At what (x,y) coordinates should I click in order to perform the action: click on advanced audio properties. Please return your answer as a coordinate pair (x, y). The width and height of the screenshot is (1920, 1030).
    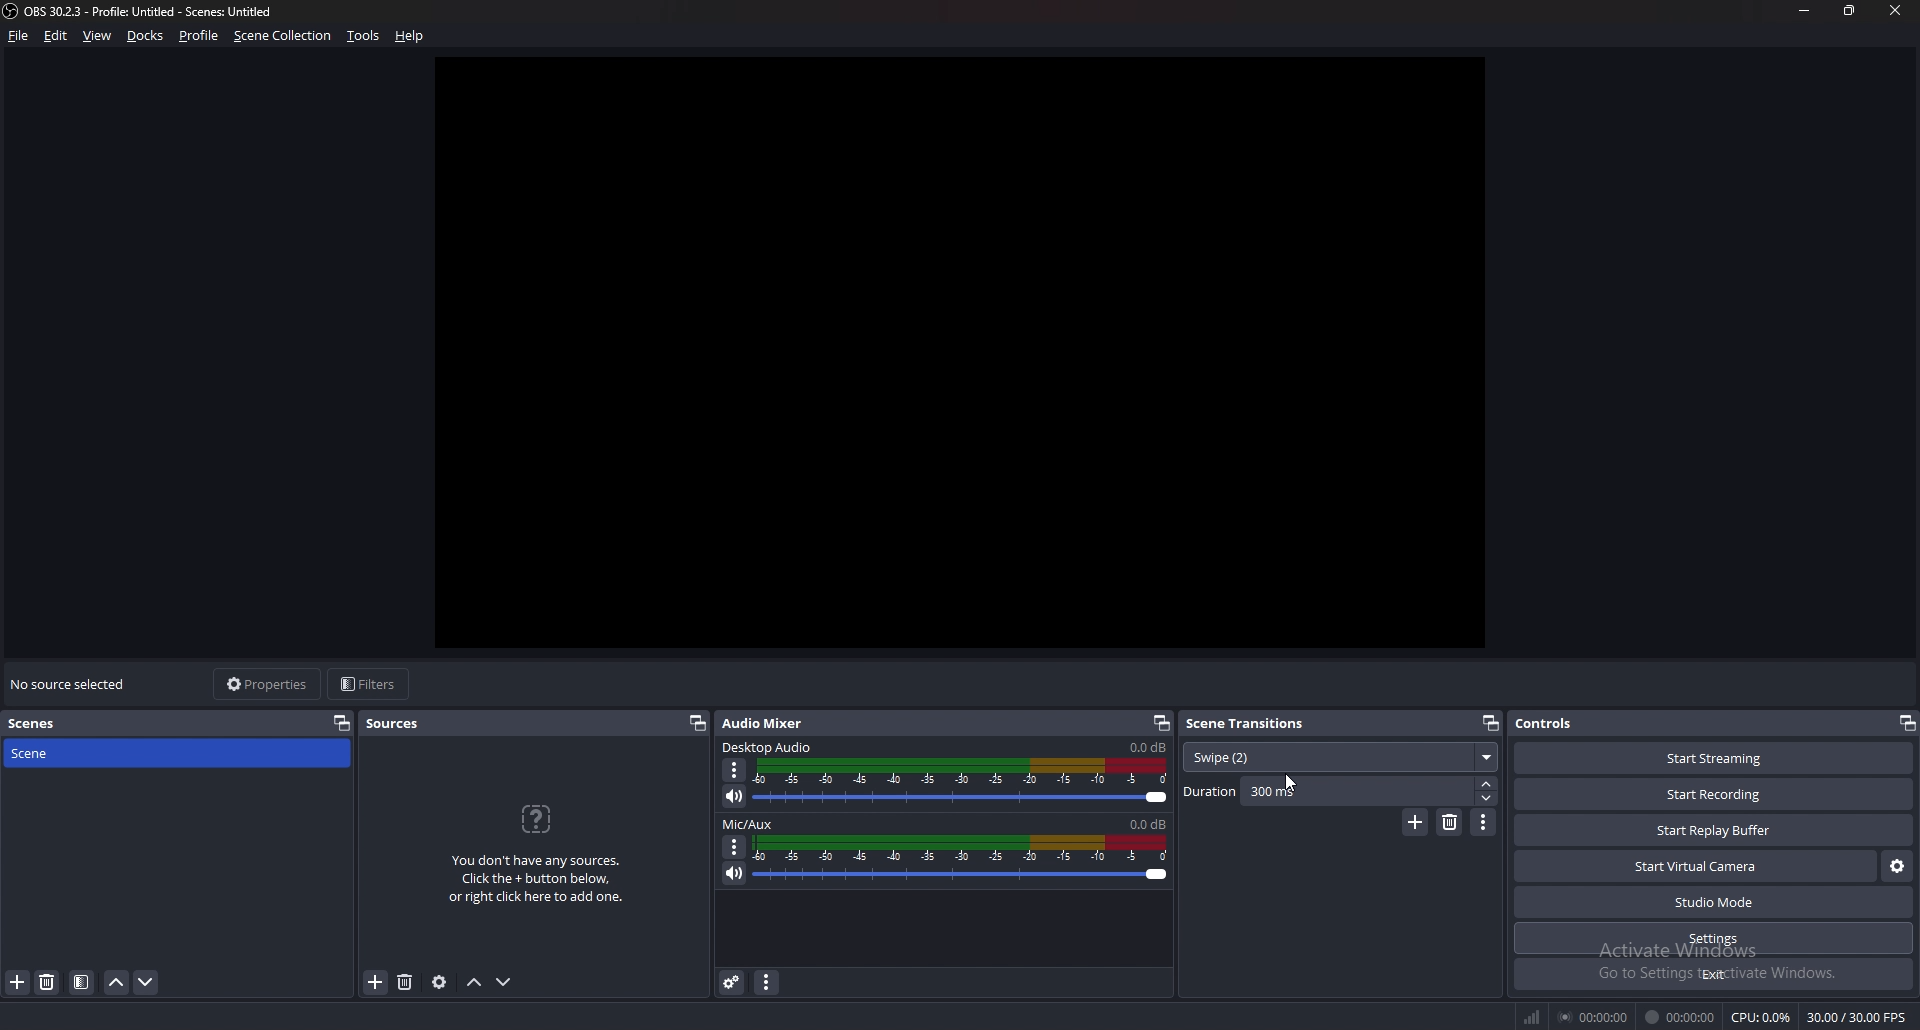
    Looking at the image, I should click on (732, 981).